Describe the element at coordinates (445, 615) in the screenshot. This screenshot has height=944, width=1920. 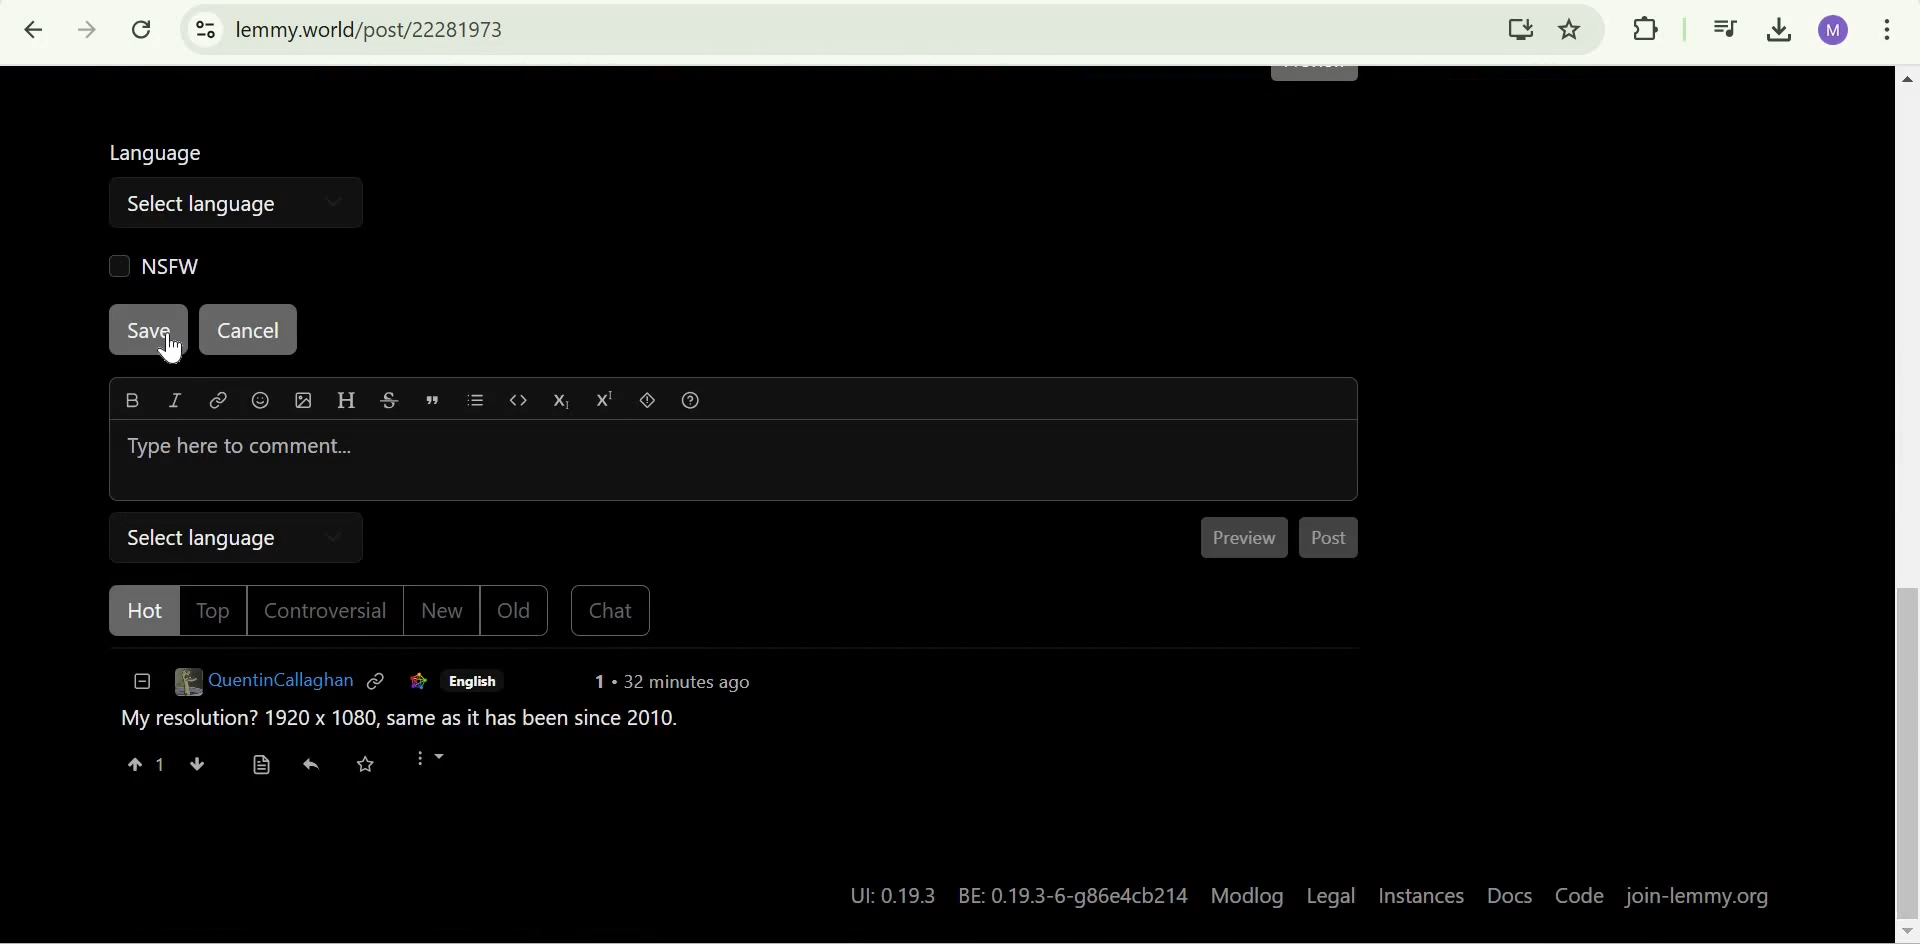
I see `New` at that location.